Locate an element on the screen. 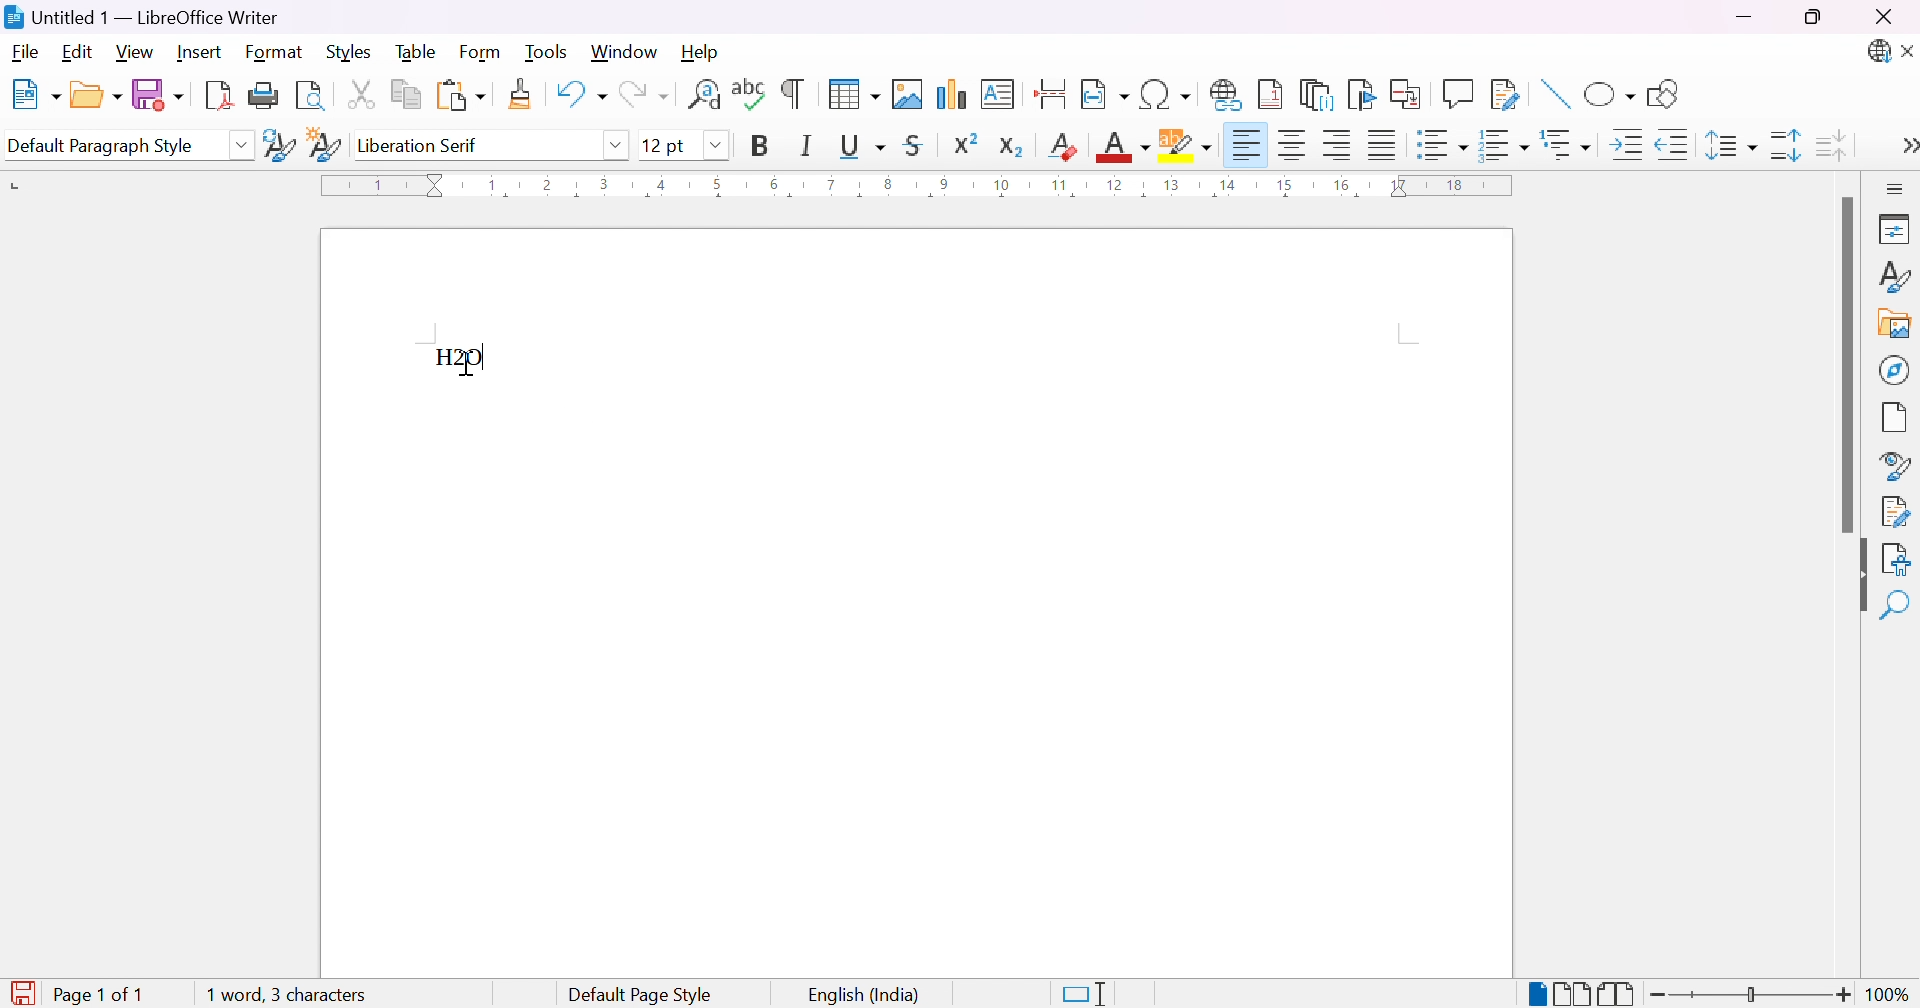 The height and width of the screenshot is (1008, 1920). Select outline format is located at coordinates (1569, 145).